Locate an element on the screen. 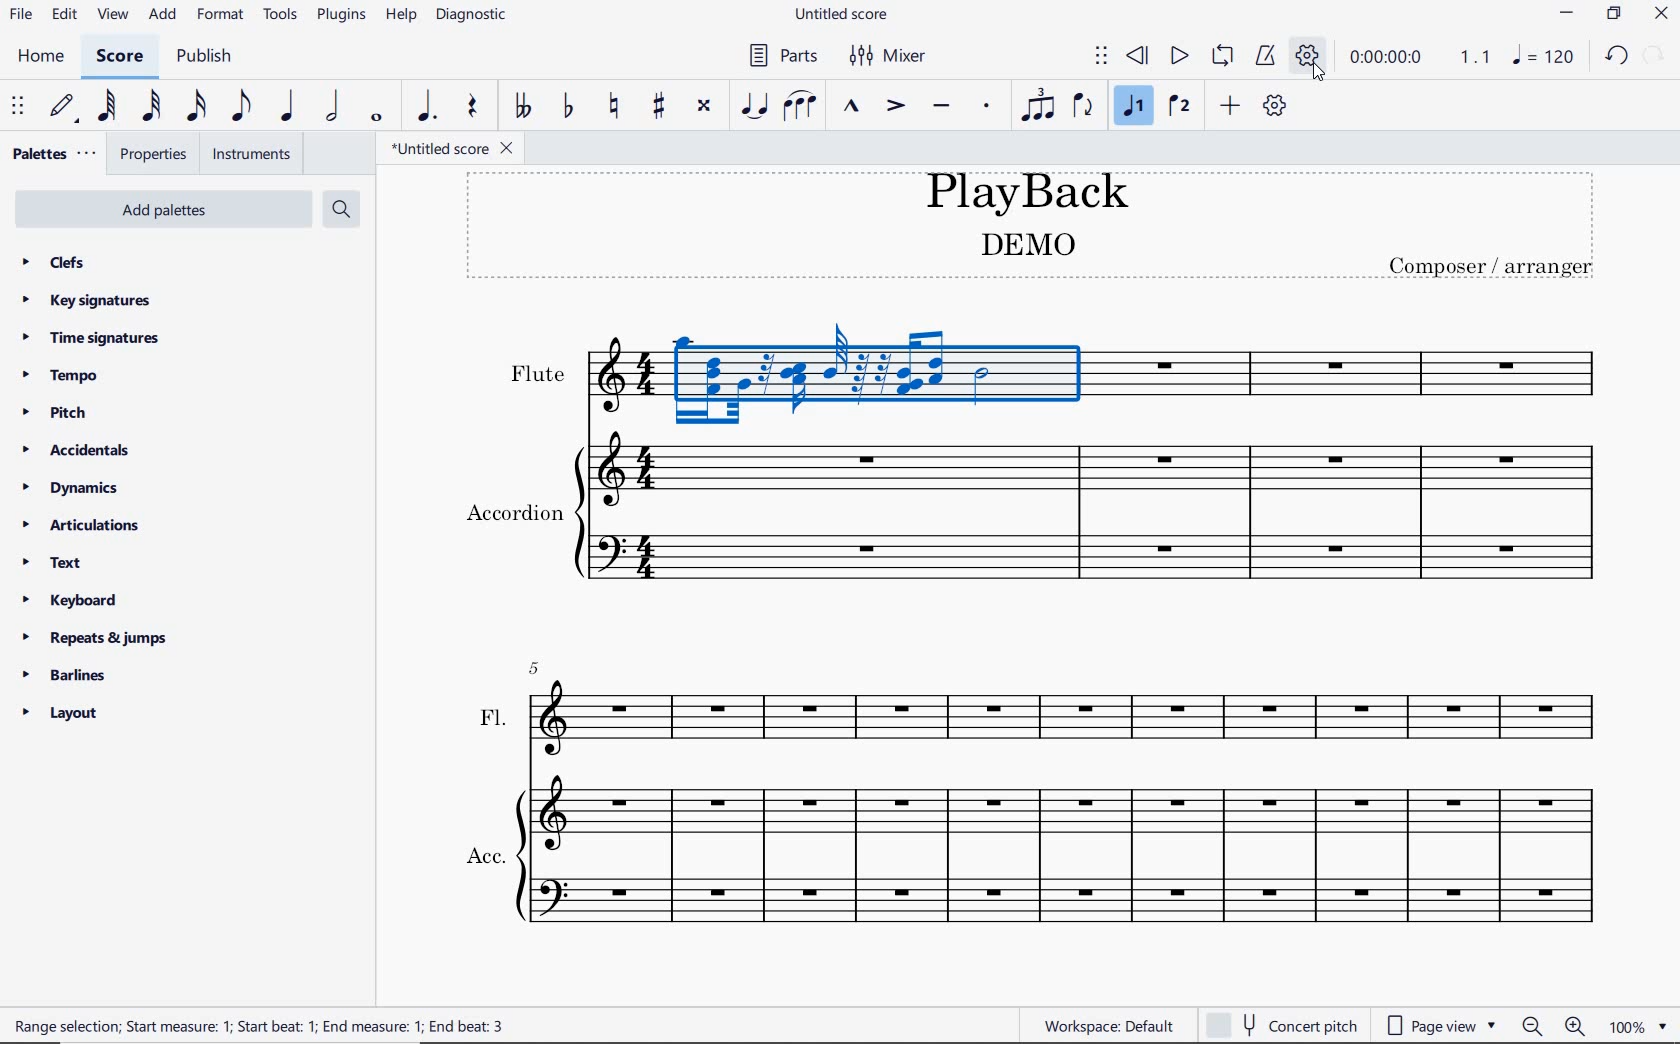  tuplet is located at coordinates (1036, 104).